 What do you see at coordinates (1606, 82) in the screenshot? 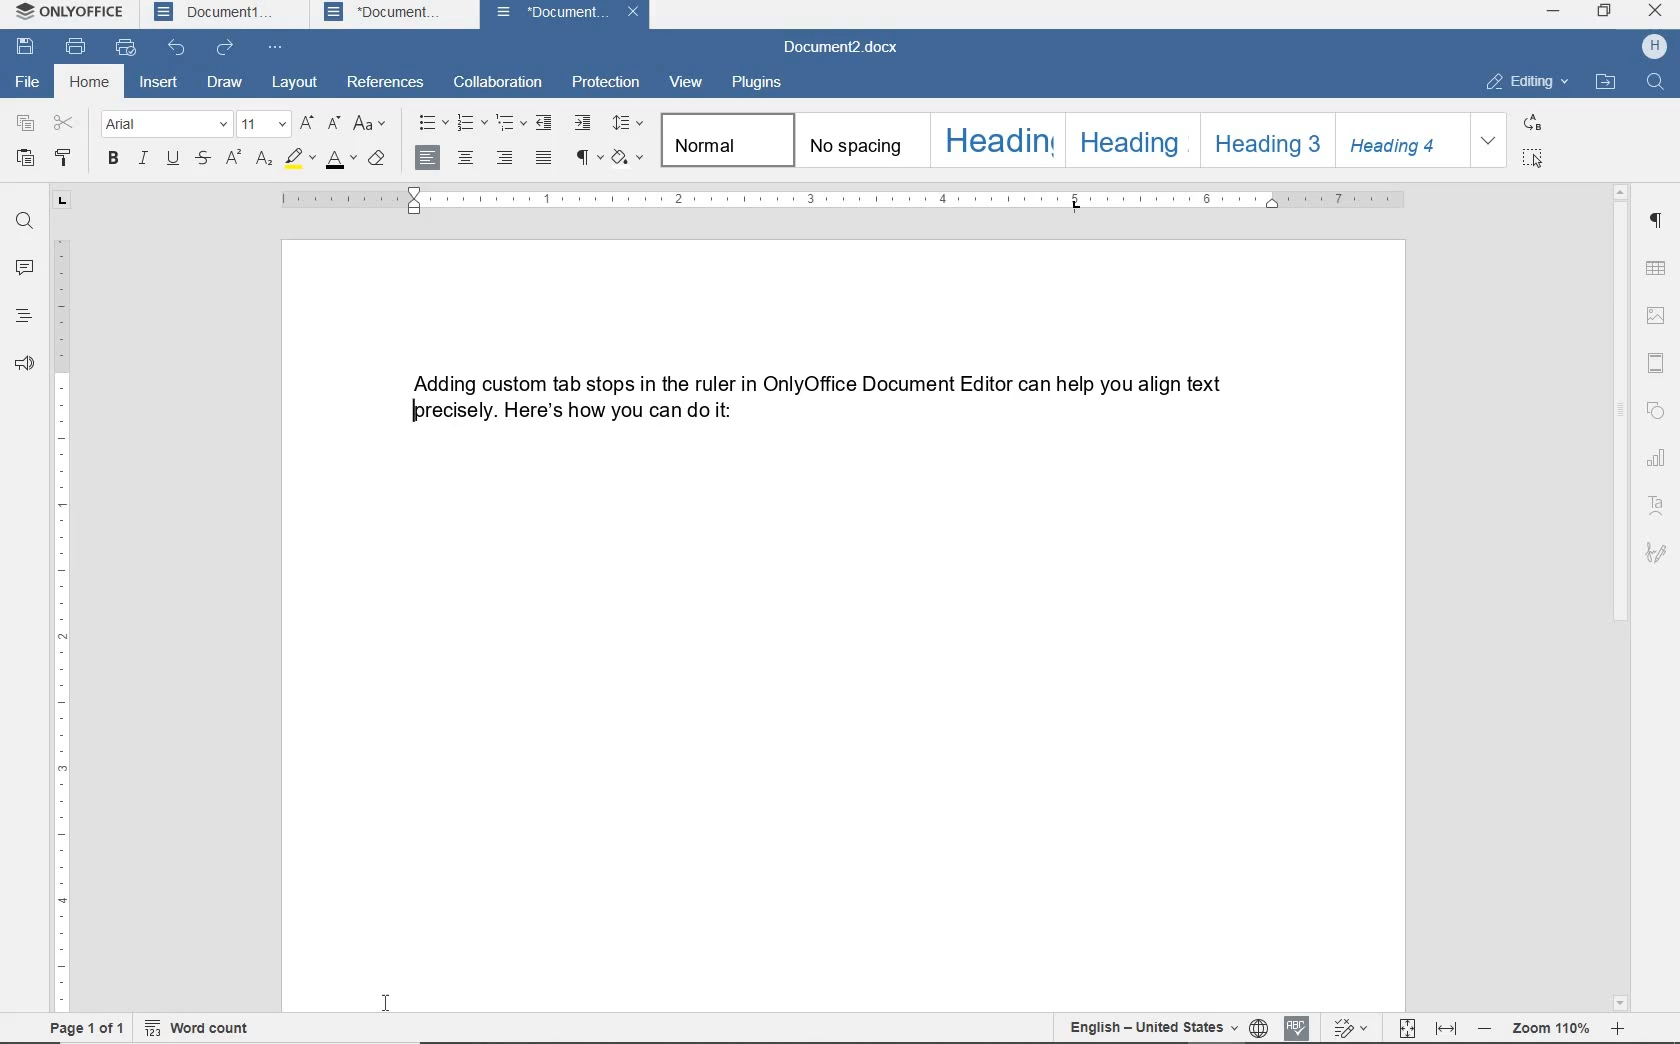
I see `open file location` at bounding box center [1606, 82].